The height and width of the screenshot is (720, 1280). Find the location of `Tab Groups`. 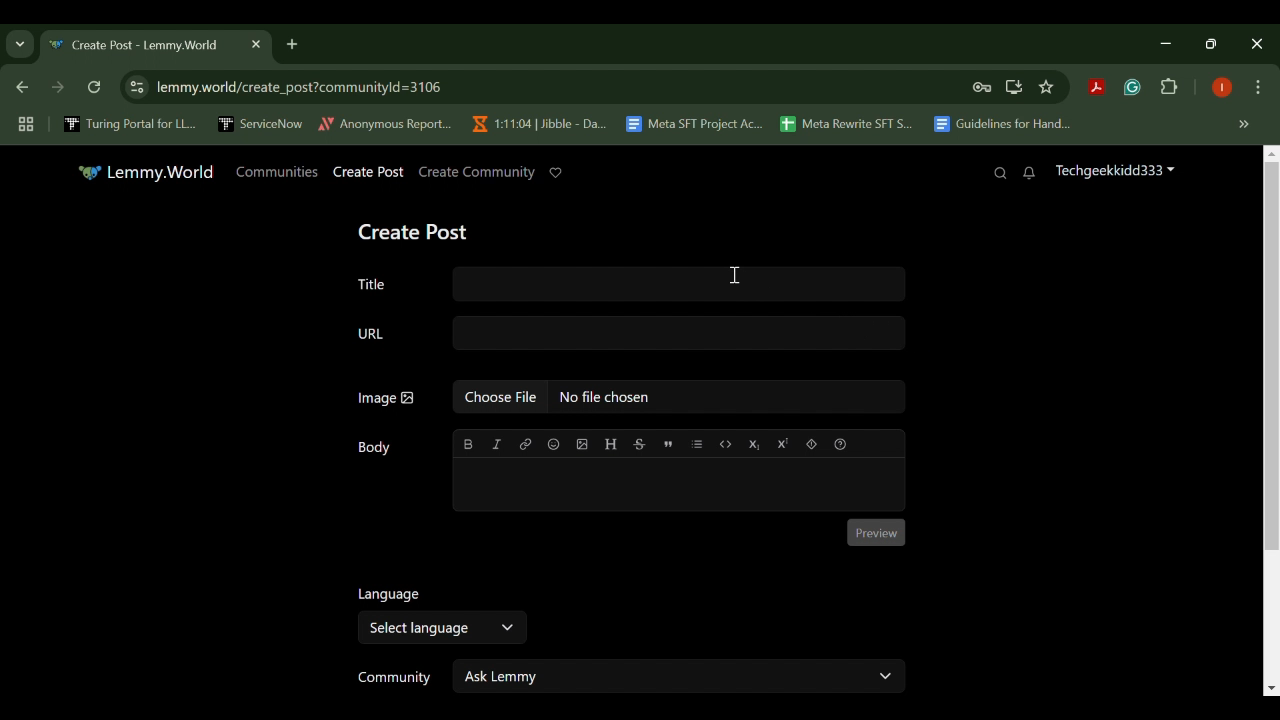

Tab Groups is located at coordinates (23, 125).